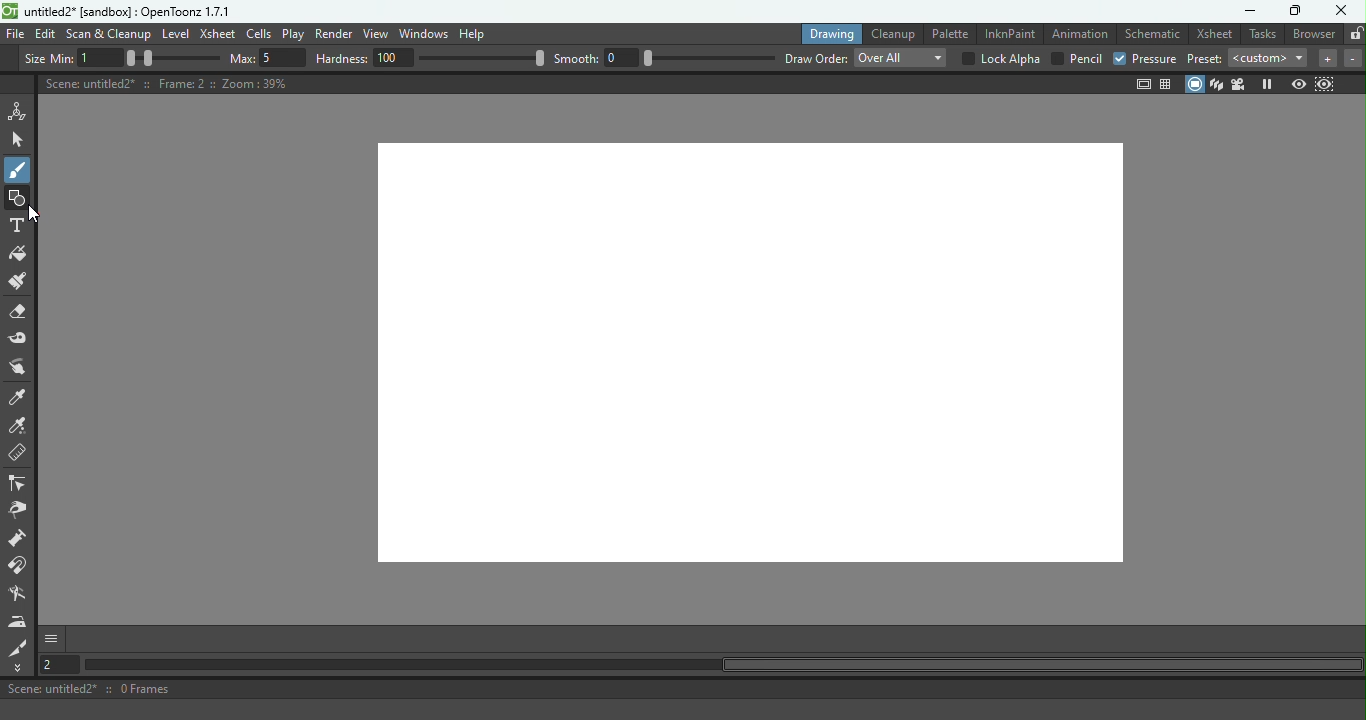 The width and height of the screenshot is (1366, 720). I want to click on Cutter tool, so click(21, 648).